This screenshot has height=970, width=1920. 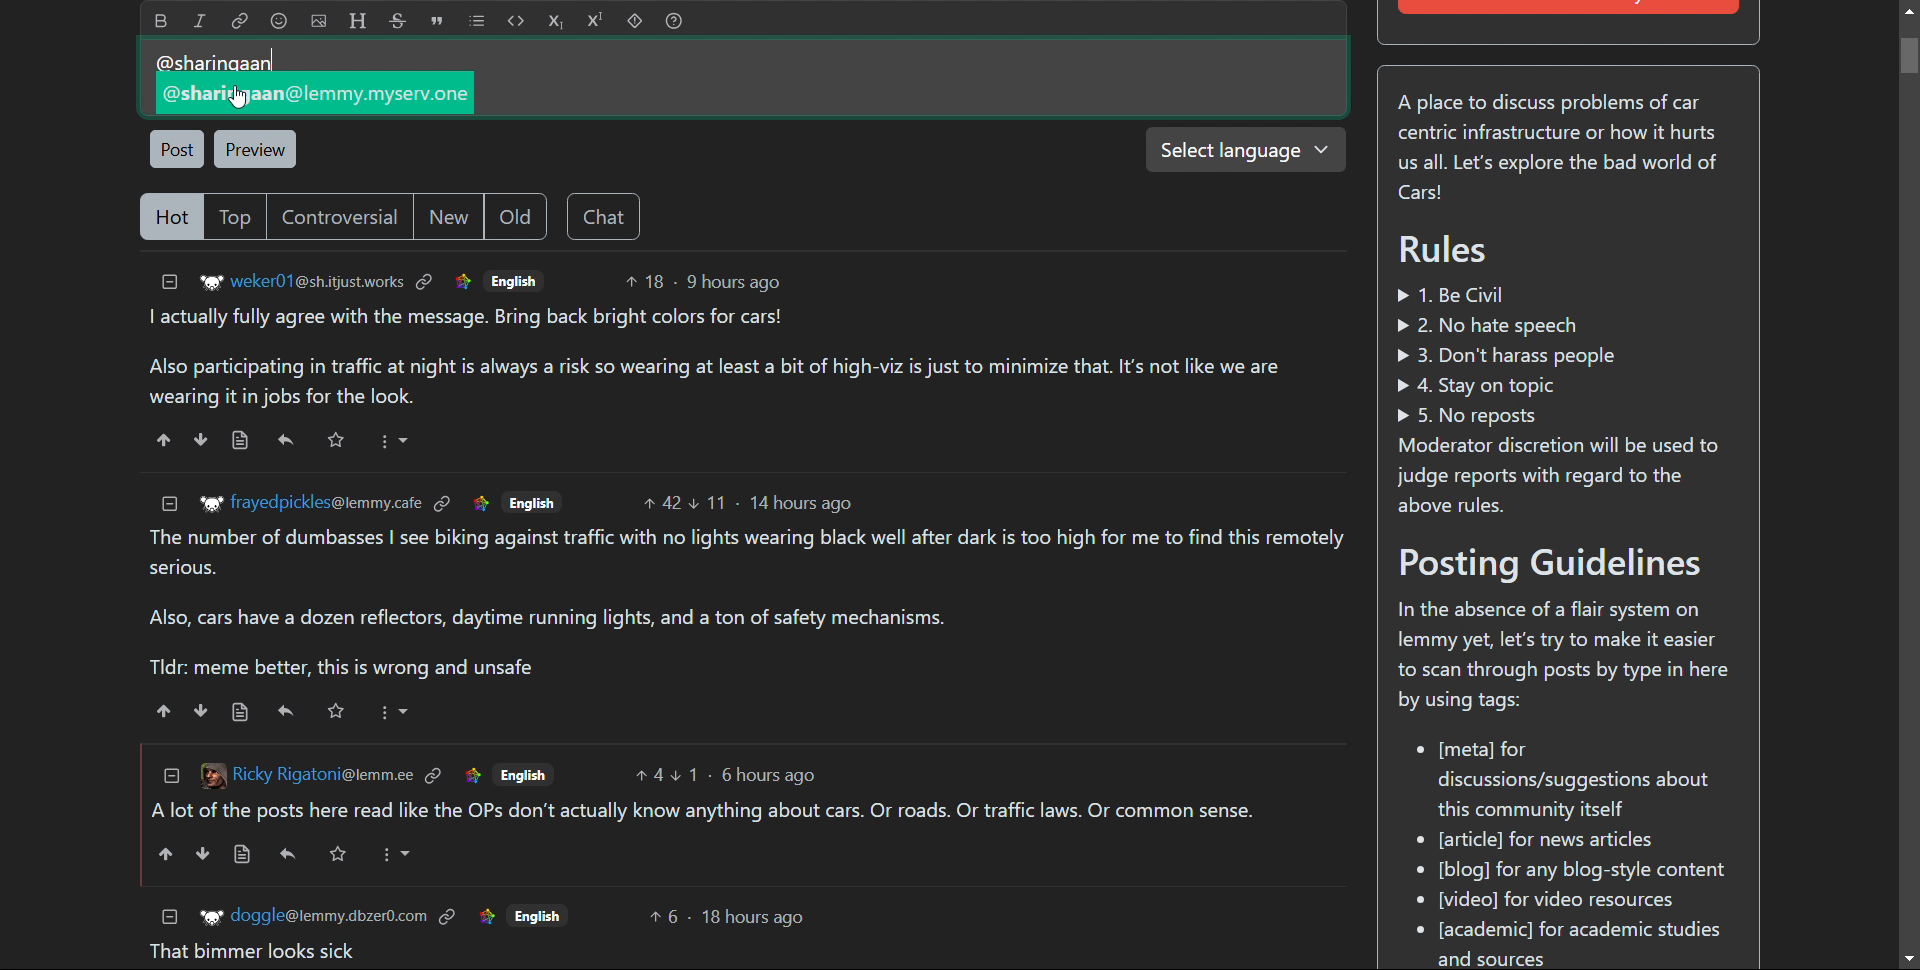 I want to click on upvotes 1, so click(x=687, y=774).